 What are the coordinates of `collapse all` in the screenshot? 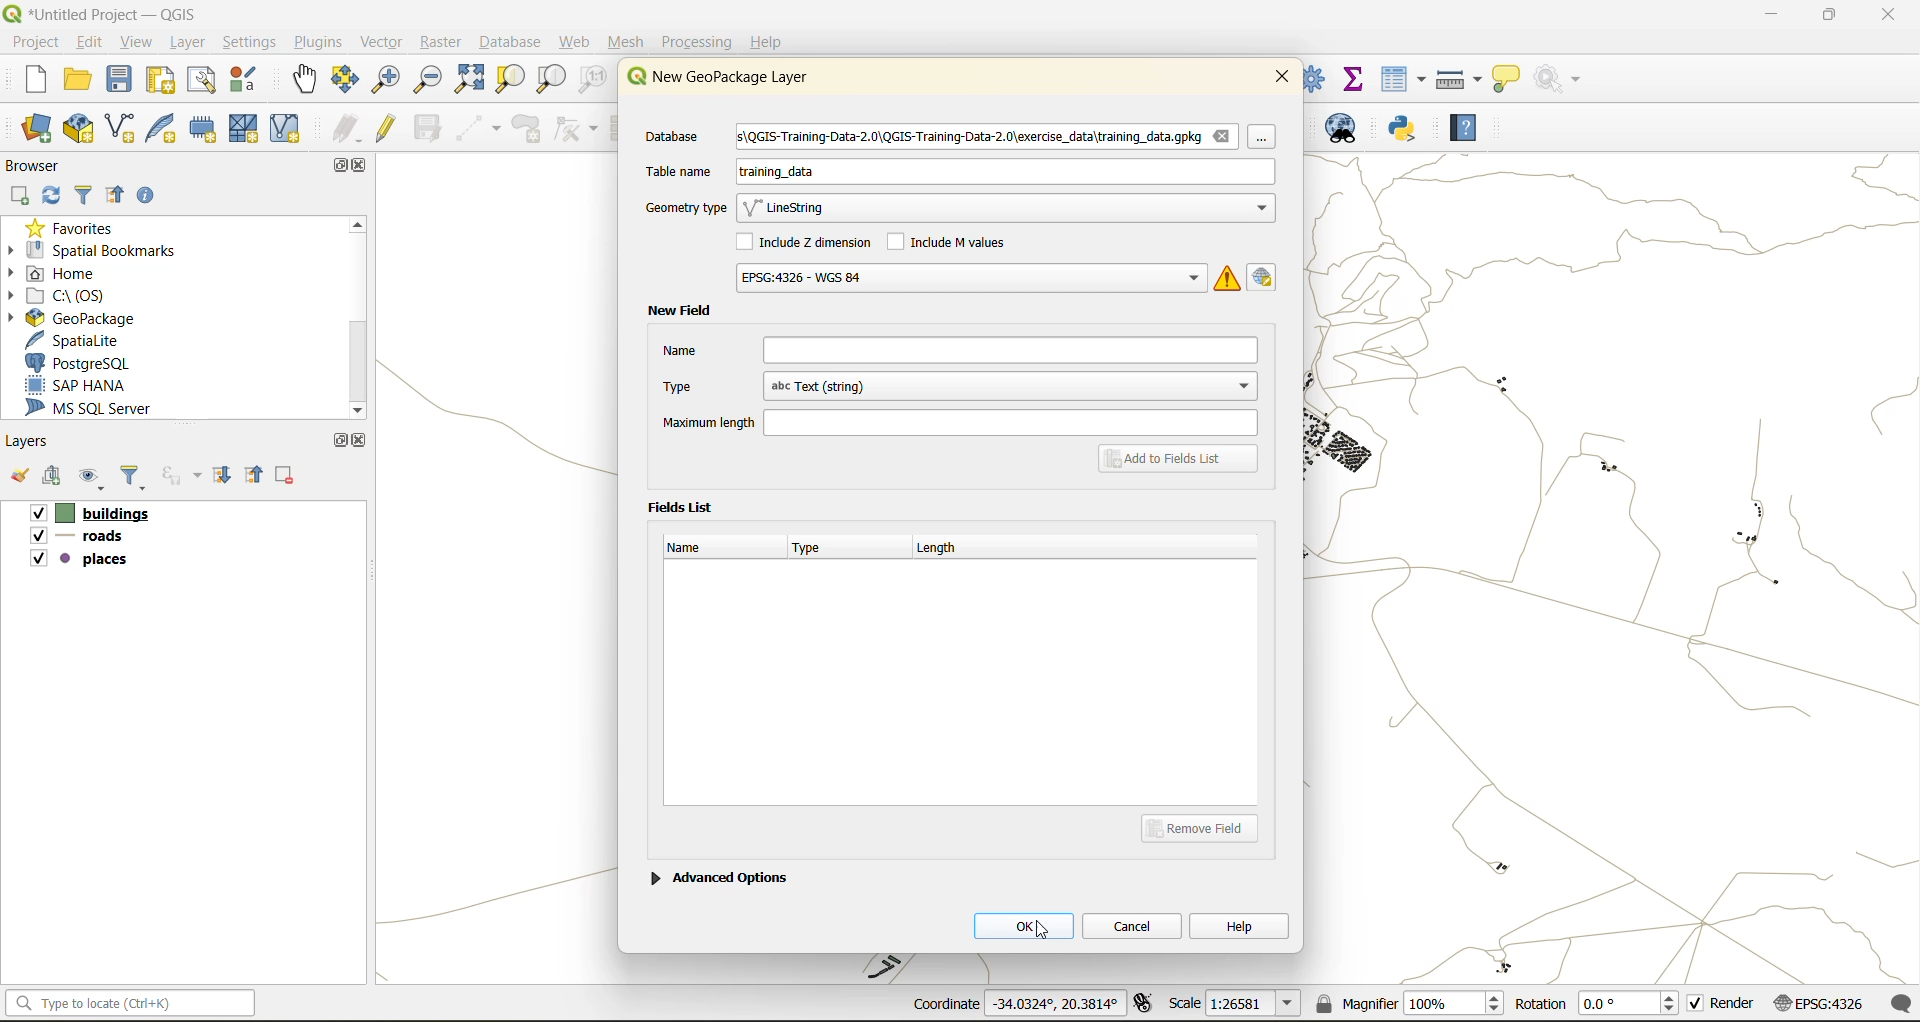 It's located at (257, 474).